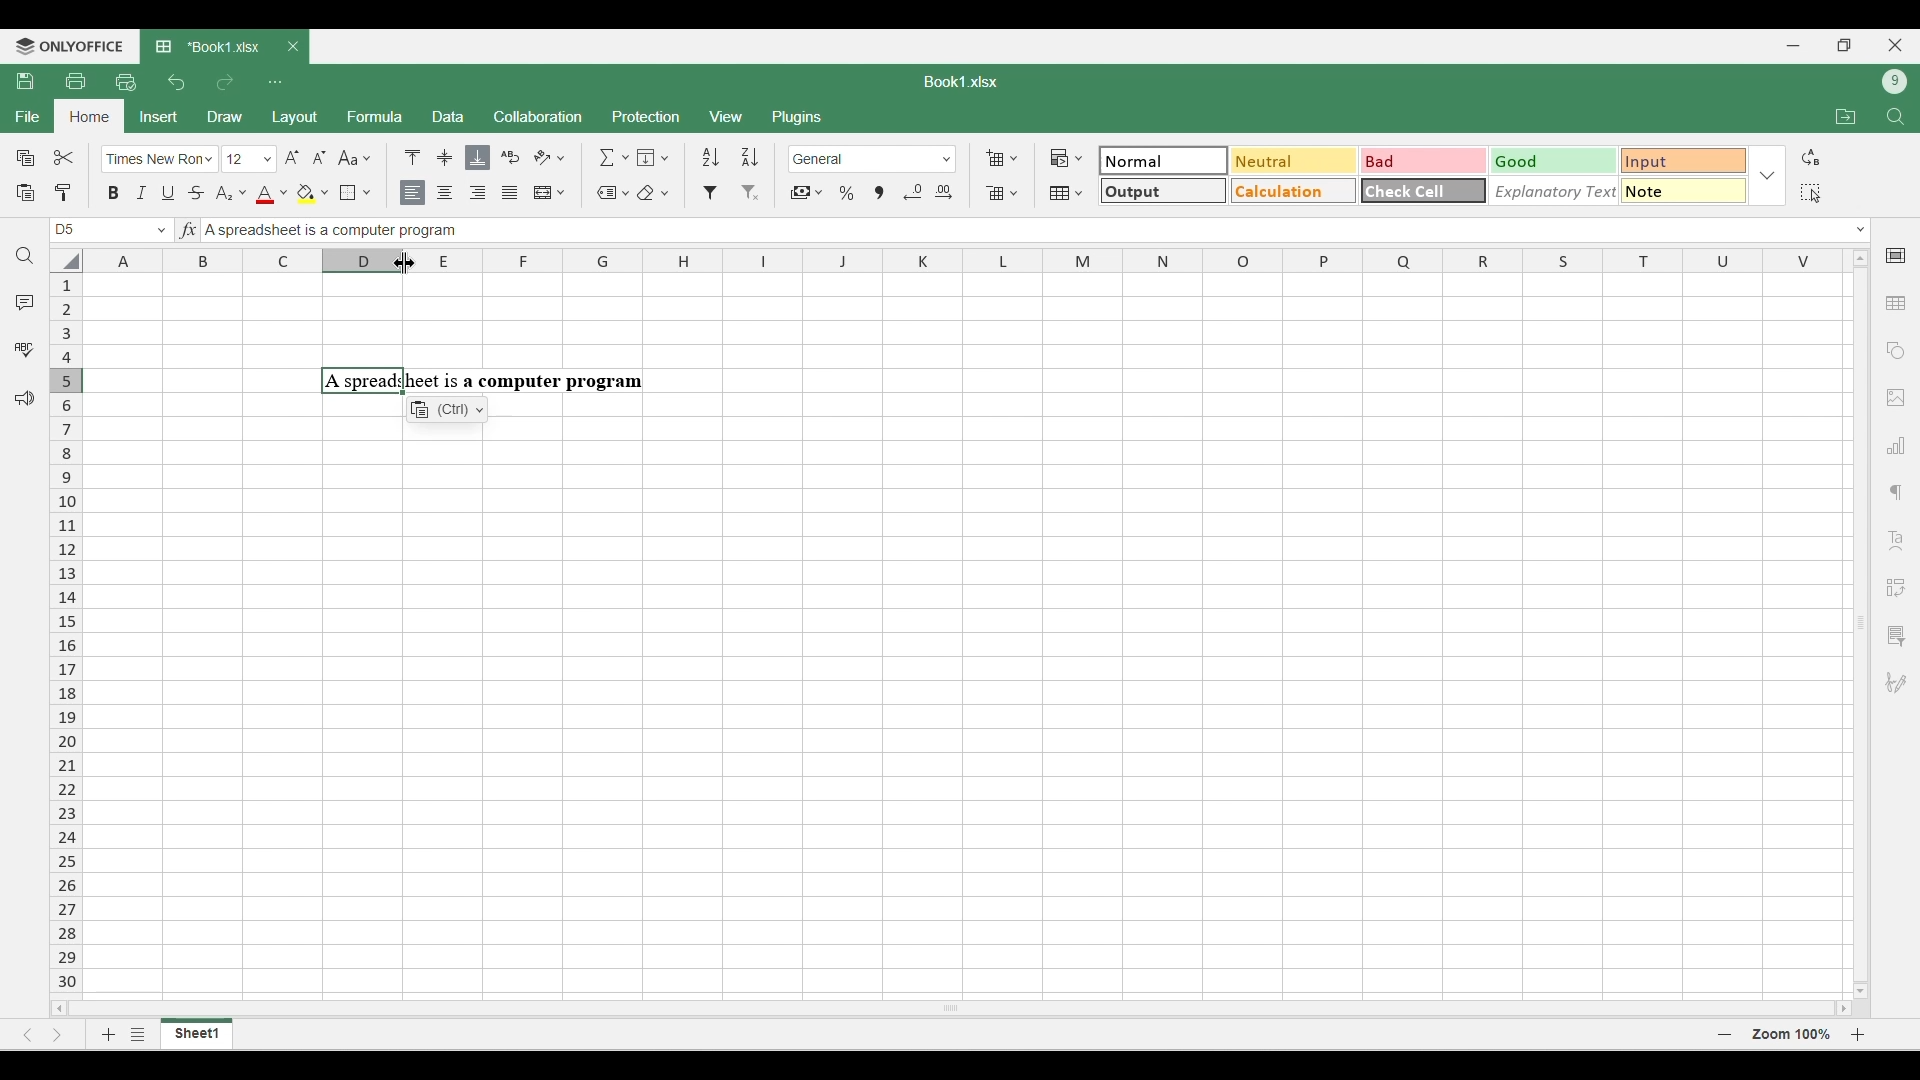 This screenshot has width=1920, height=1080. I want to click on Text font options, so click(160, 159).